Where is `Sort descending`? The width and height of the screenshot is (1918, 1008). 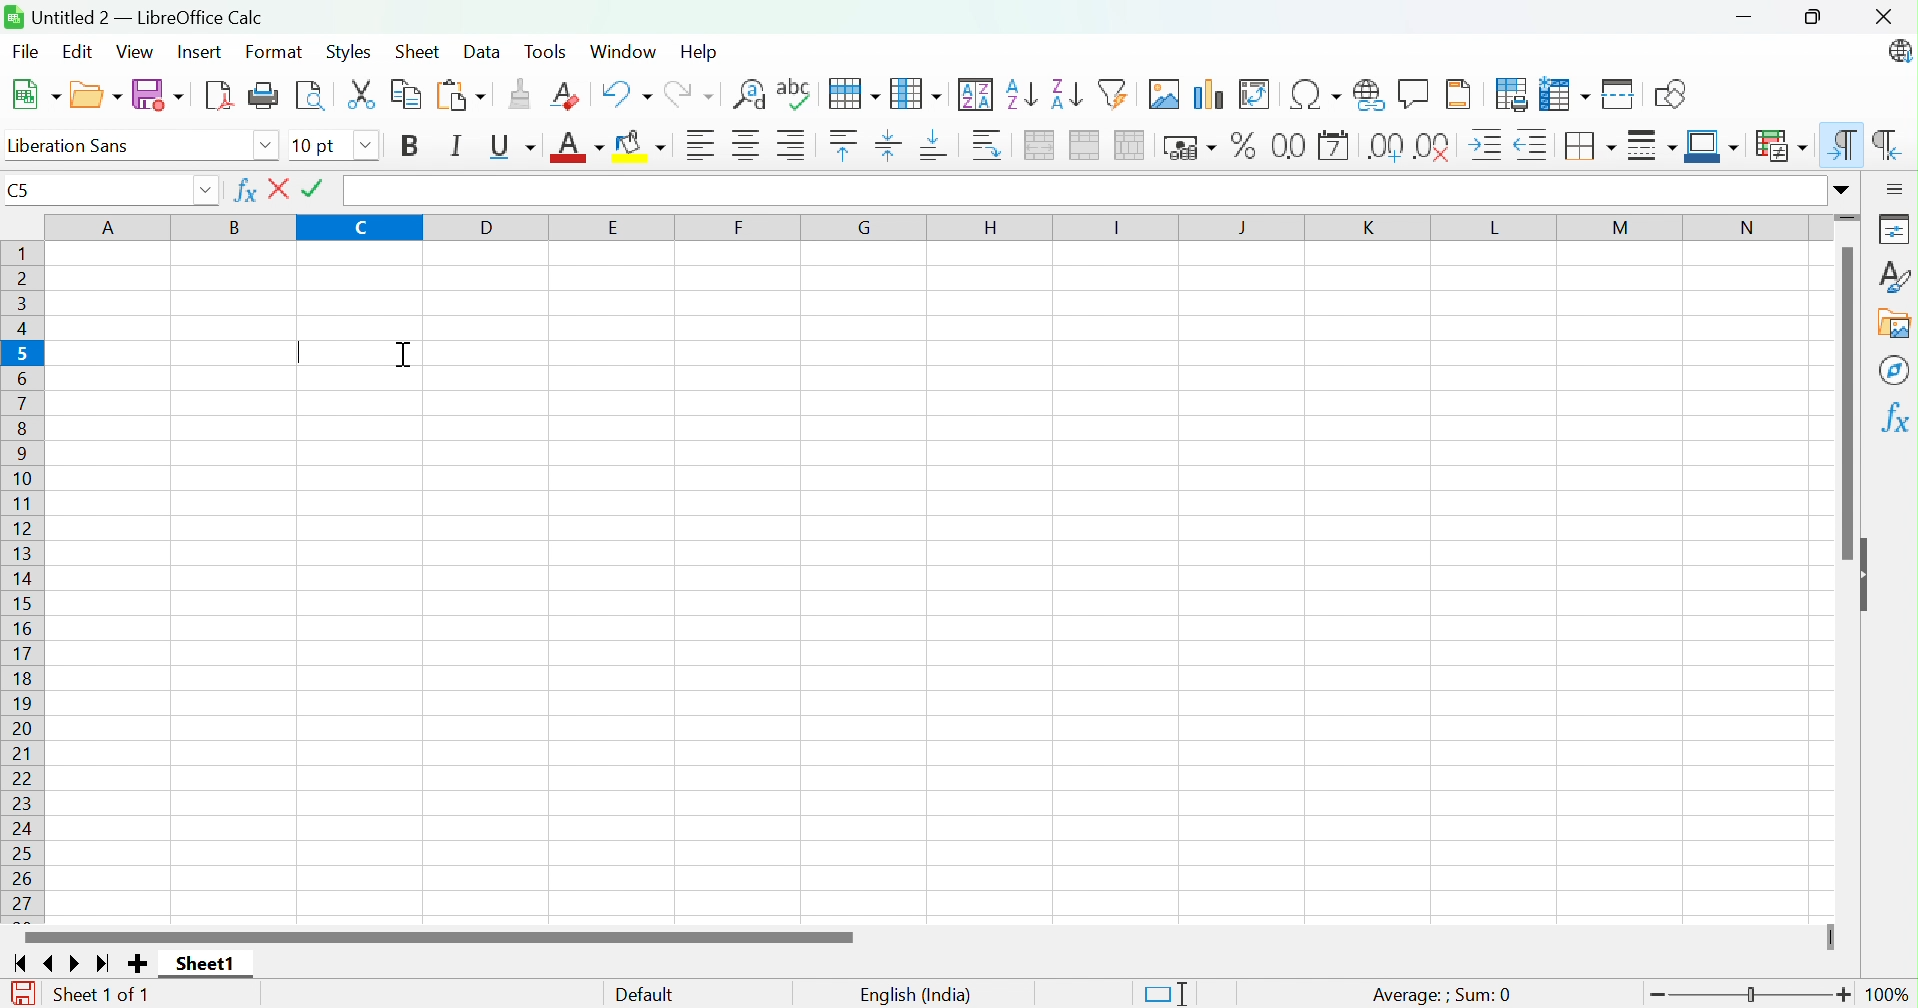
Sort descending is located at coordinates (1067, 94).